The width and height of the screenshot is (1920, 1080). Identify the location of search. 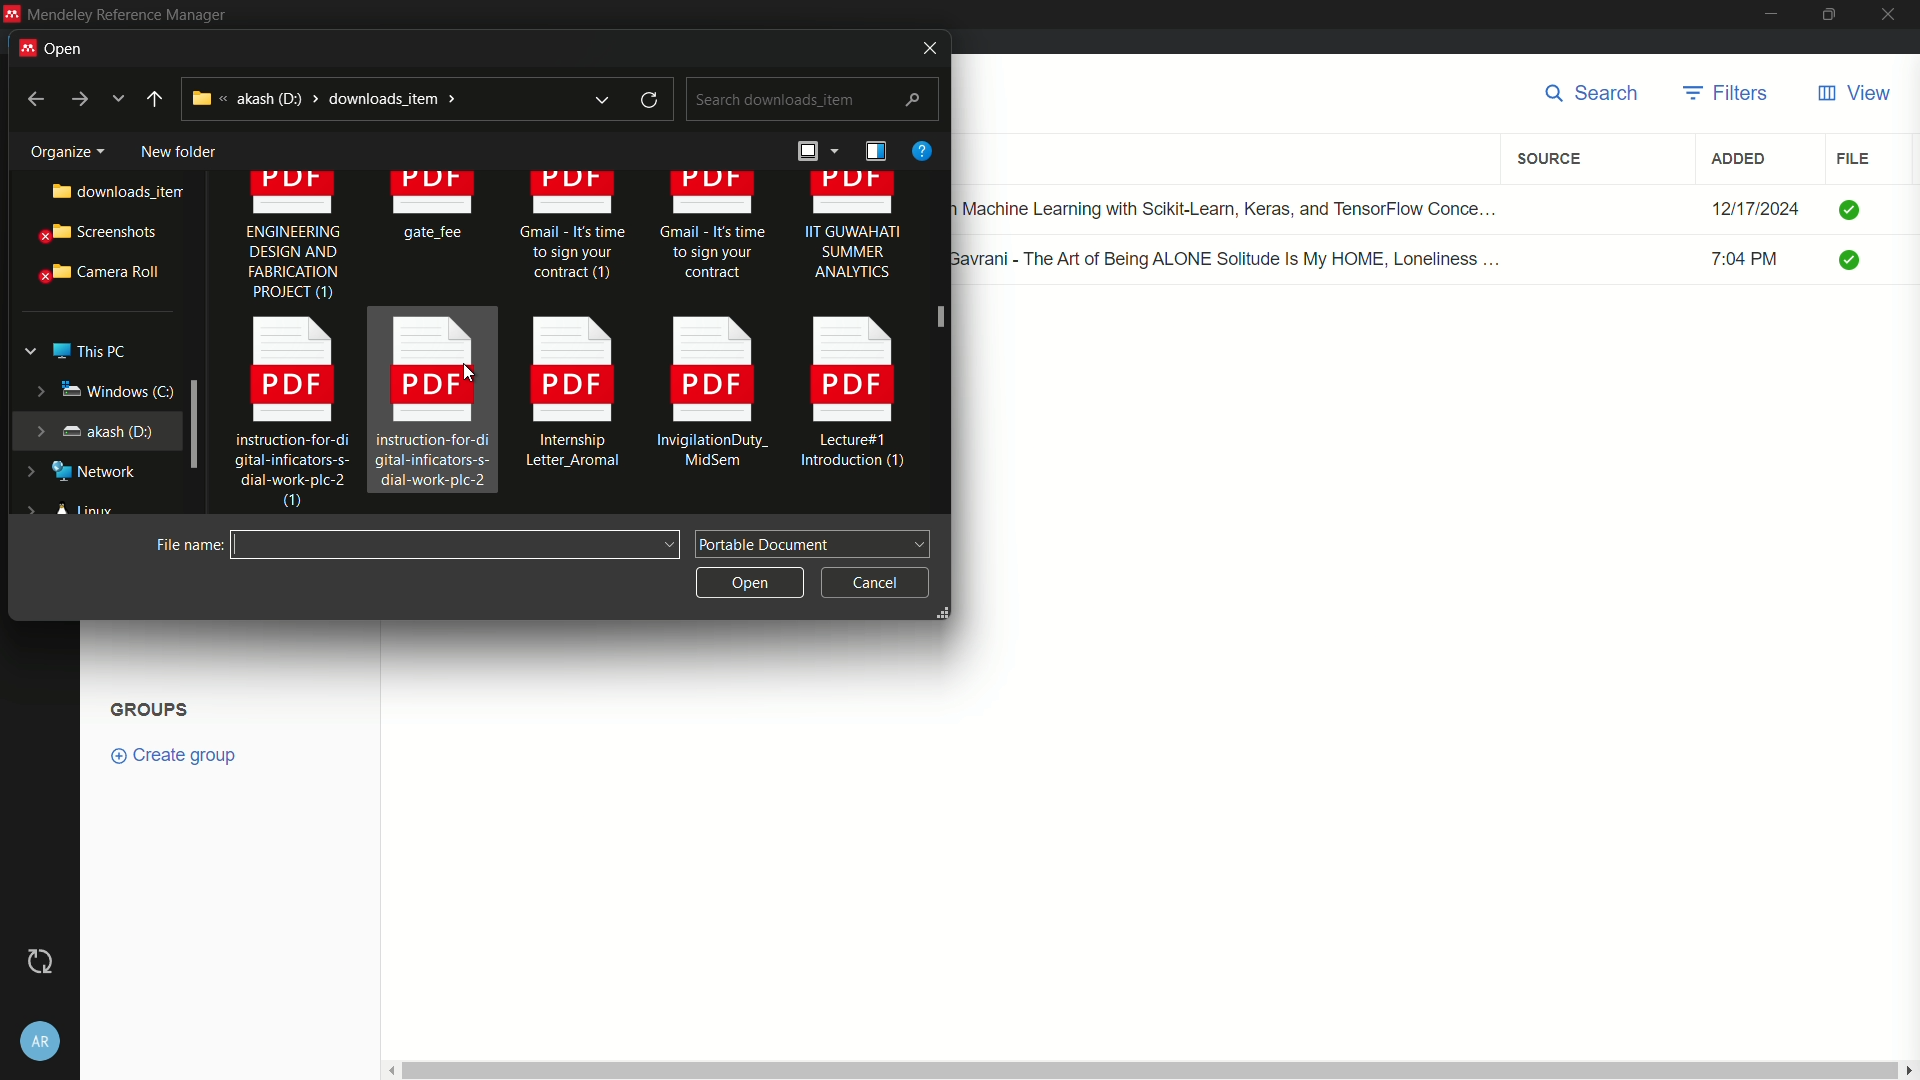
(1598, 95).